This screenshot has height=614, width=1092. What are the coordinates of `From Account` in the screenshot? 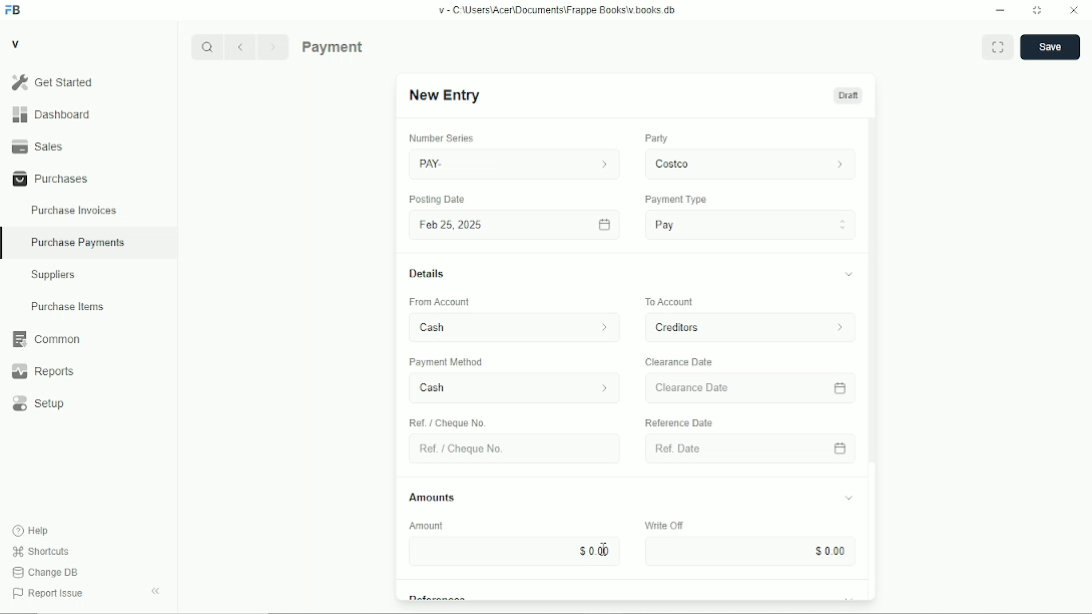 It's located at (508, 325).